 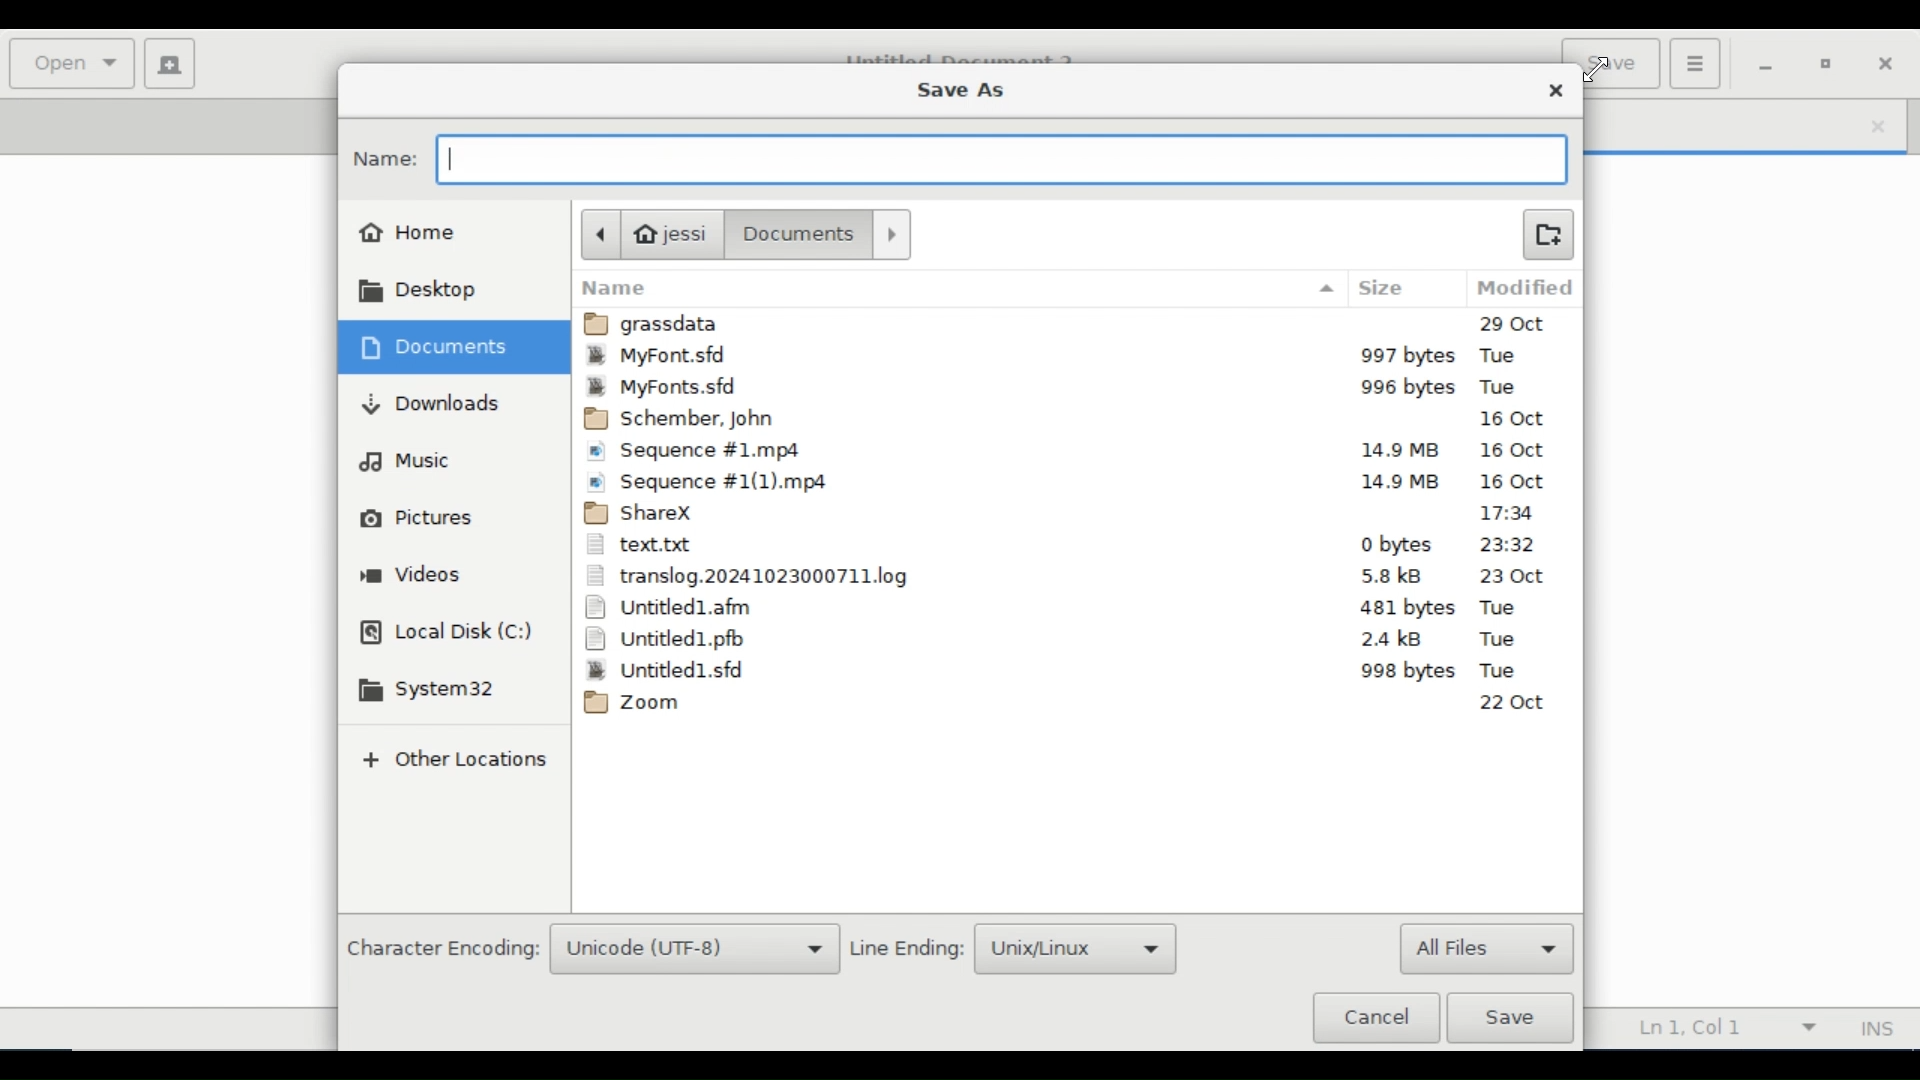 What do you see at coordinates (799, 234) in the screenshot?
I see `Document` at bounding box center [799, 234].